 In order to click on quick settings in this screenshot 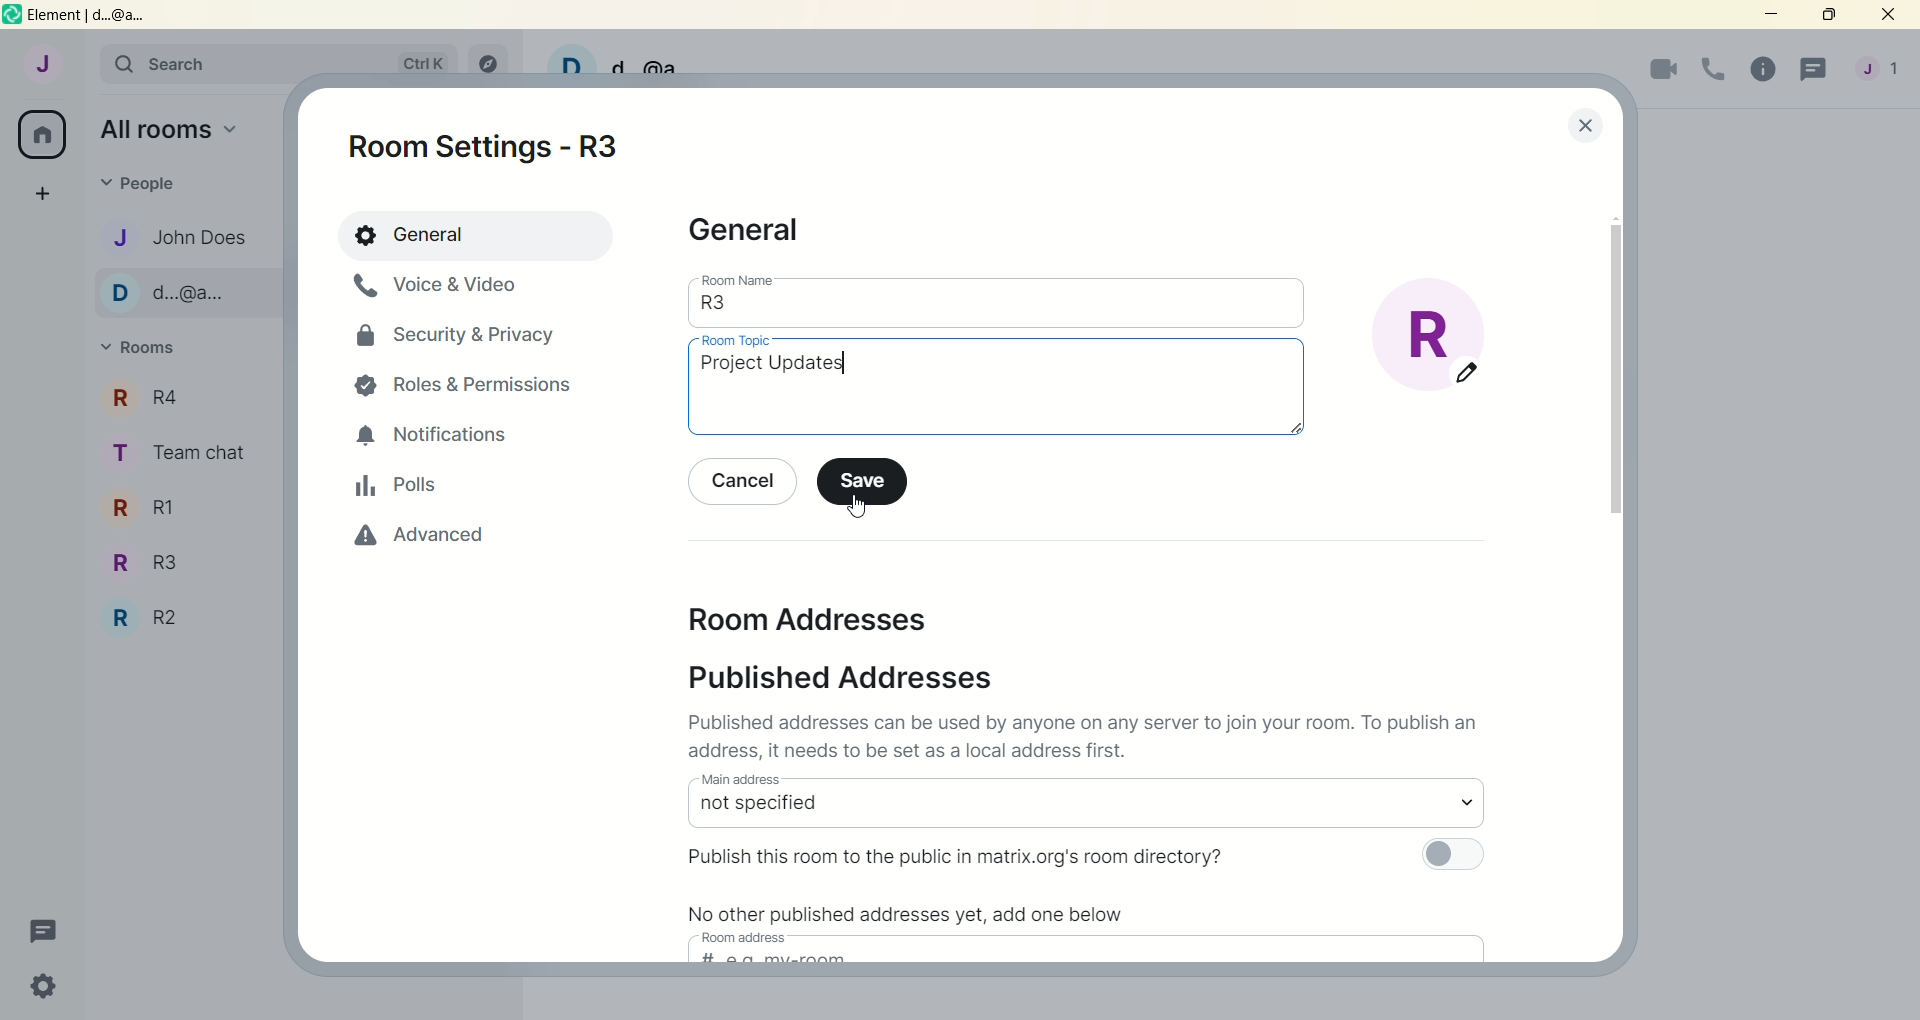, I will do `click(50, 988)`.